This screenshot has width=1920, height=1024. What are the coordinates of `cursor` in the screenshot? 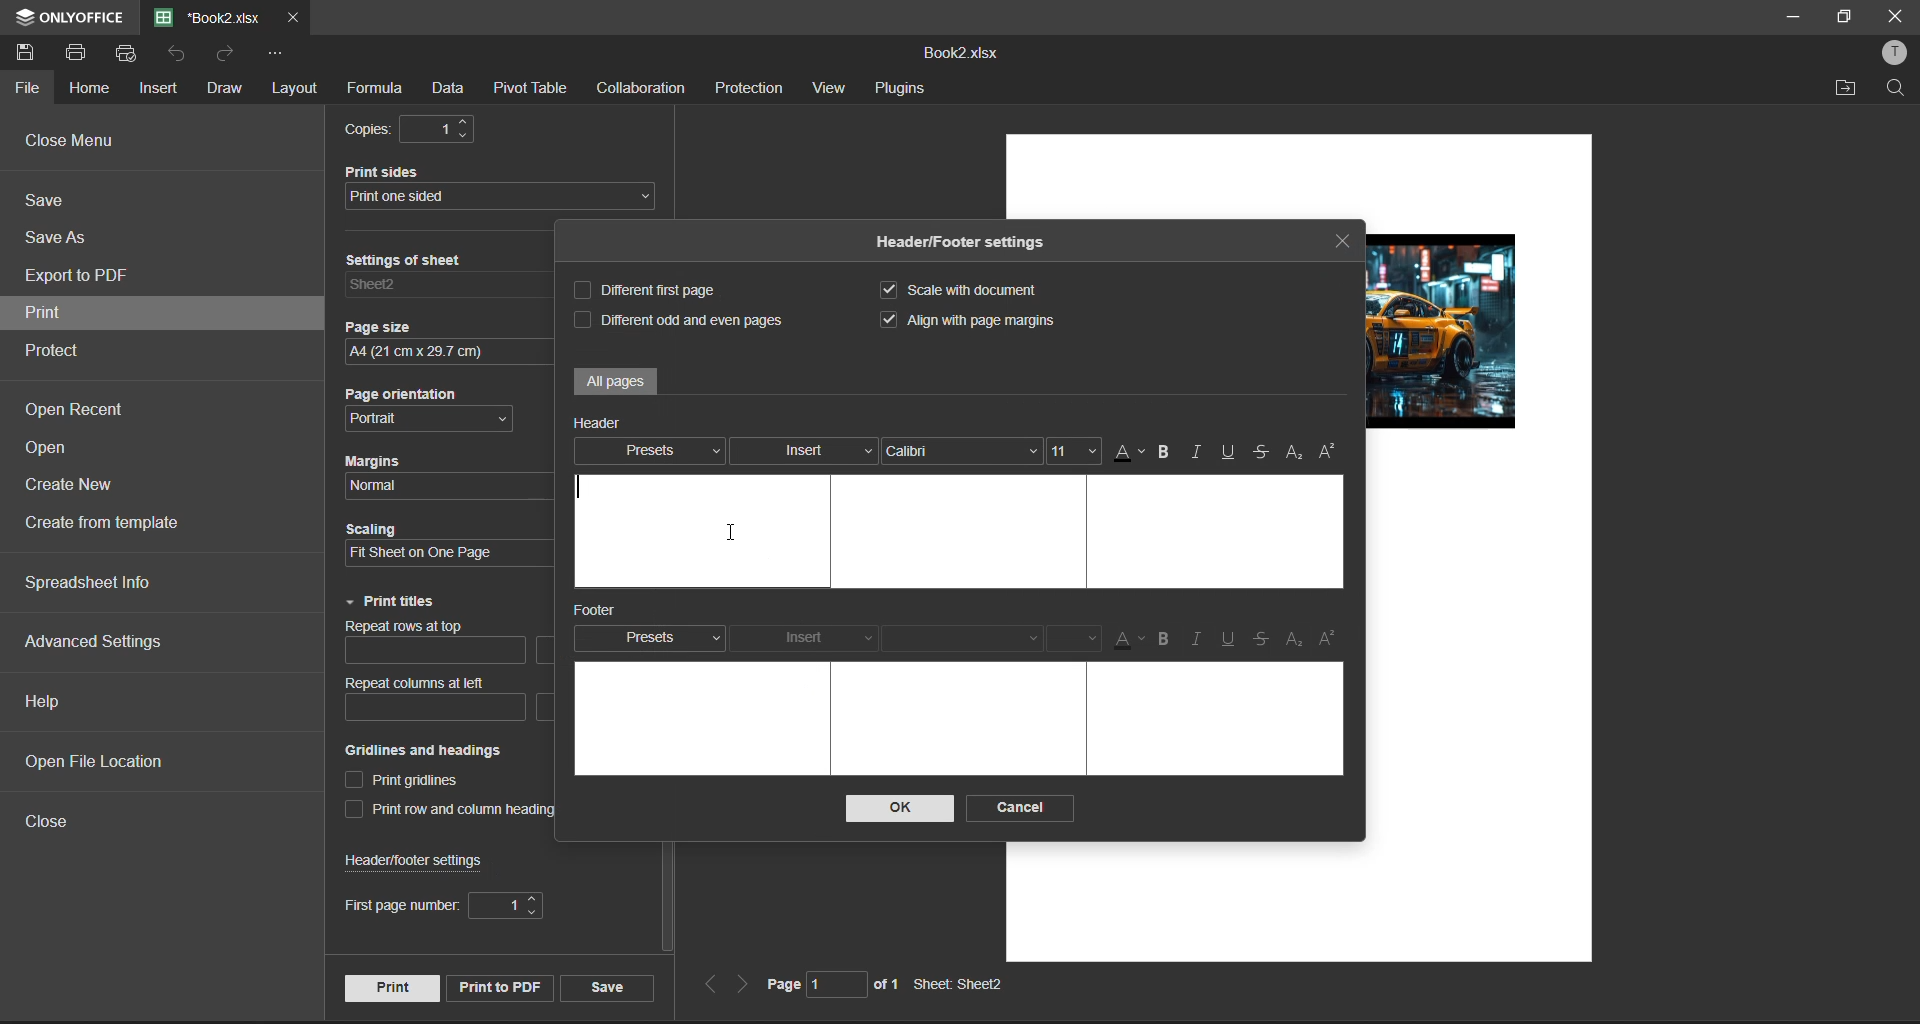 It's located at (732, 533).